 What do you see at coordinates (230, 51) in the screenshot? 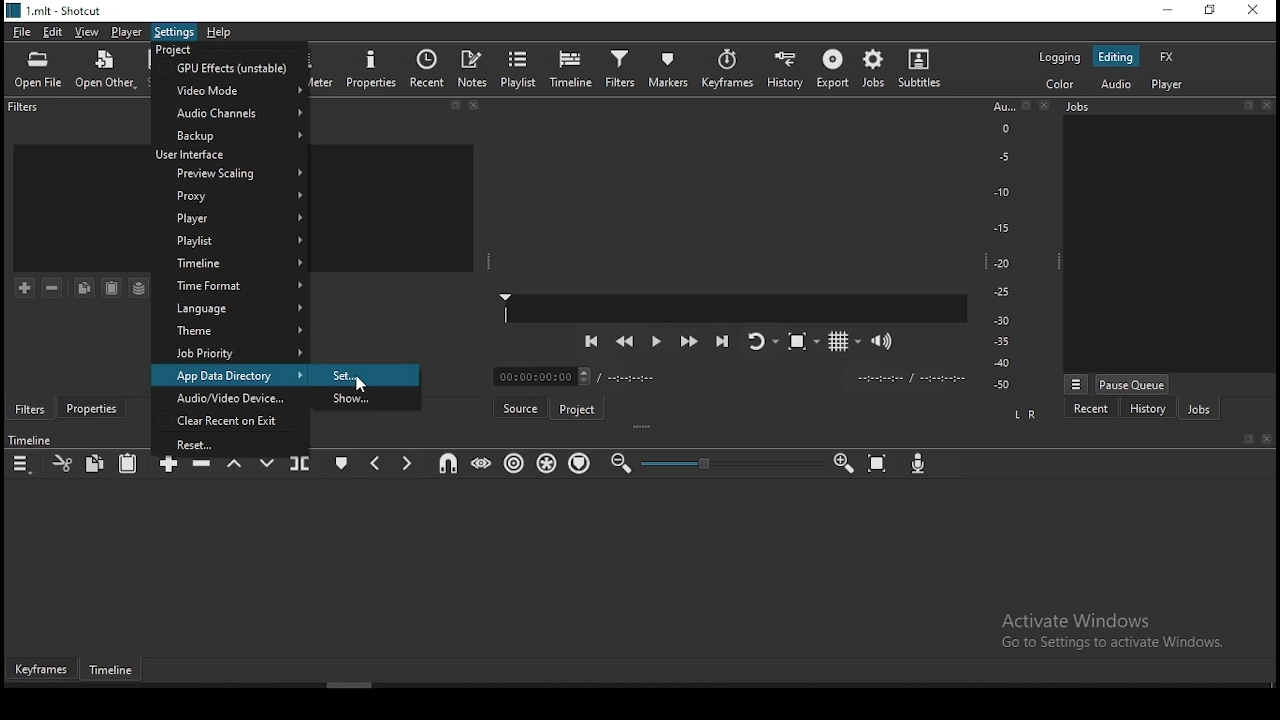
I see `project` at bounding box center [230, 51].